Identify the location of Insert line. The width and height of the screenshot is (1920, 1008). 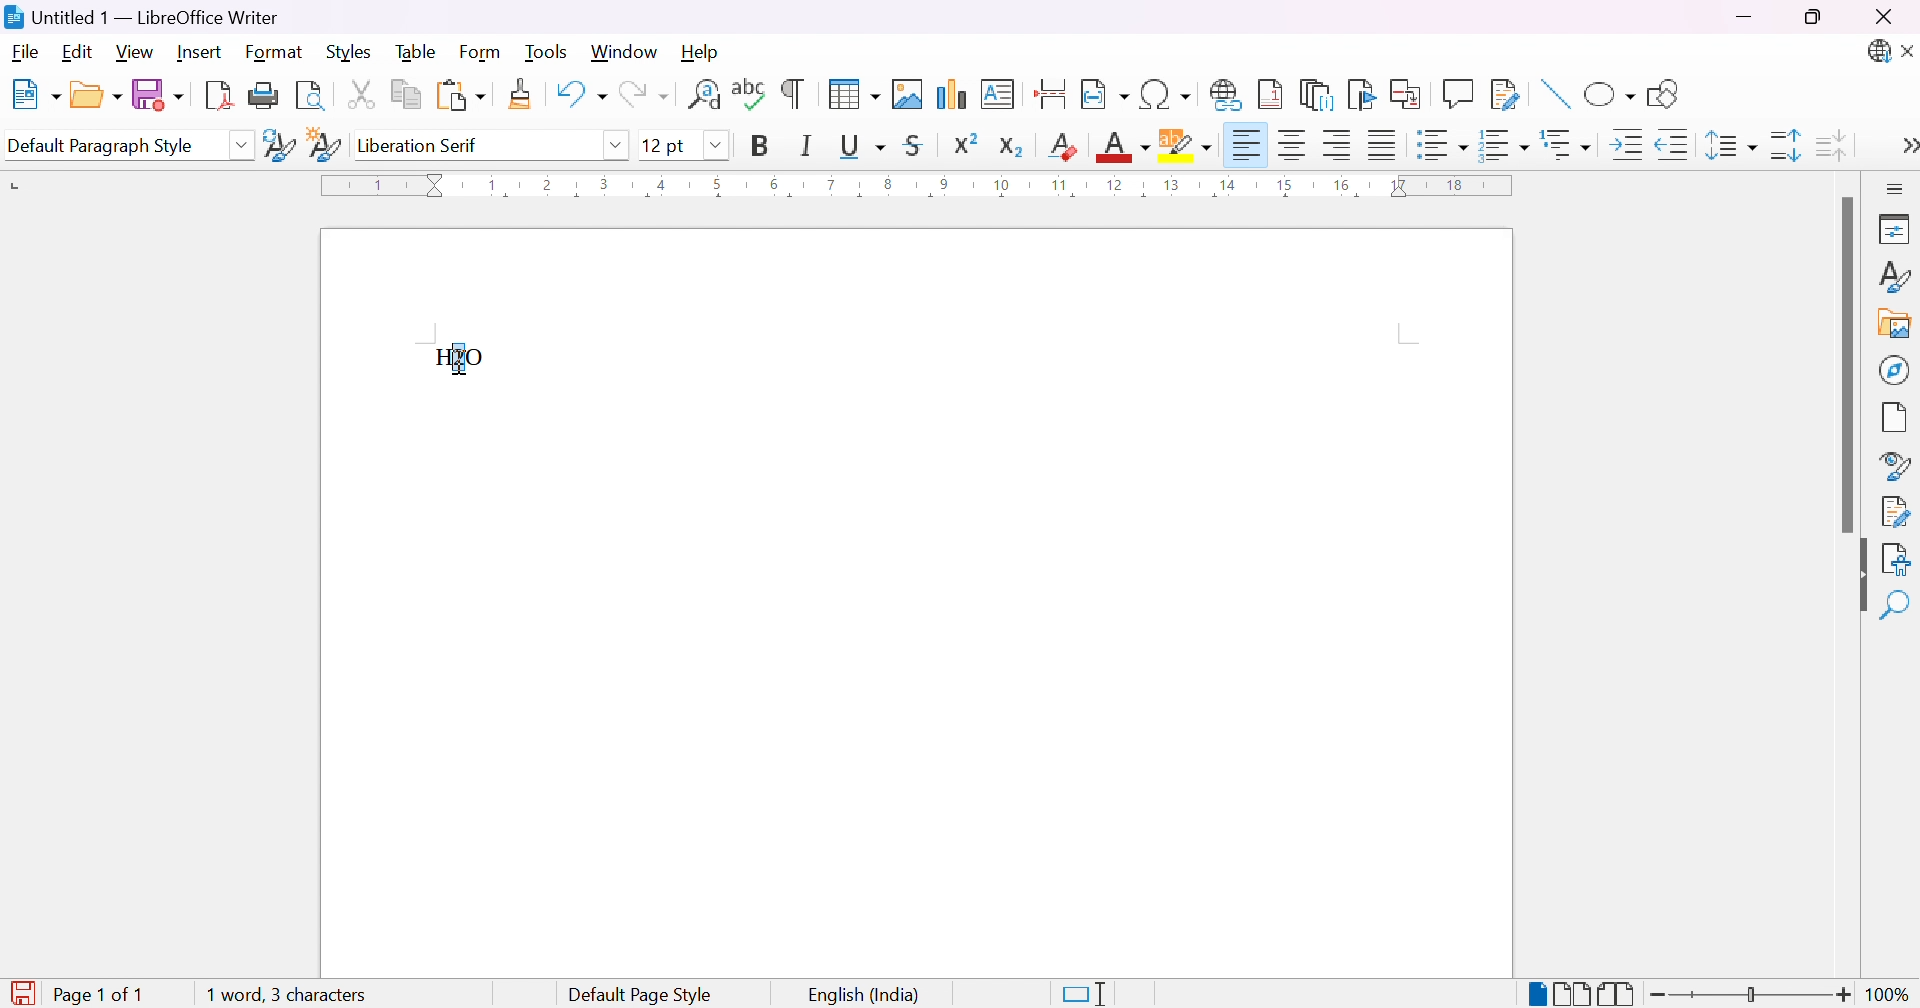
(1553, 96).